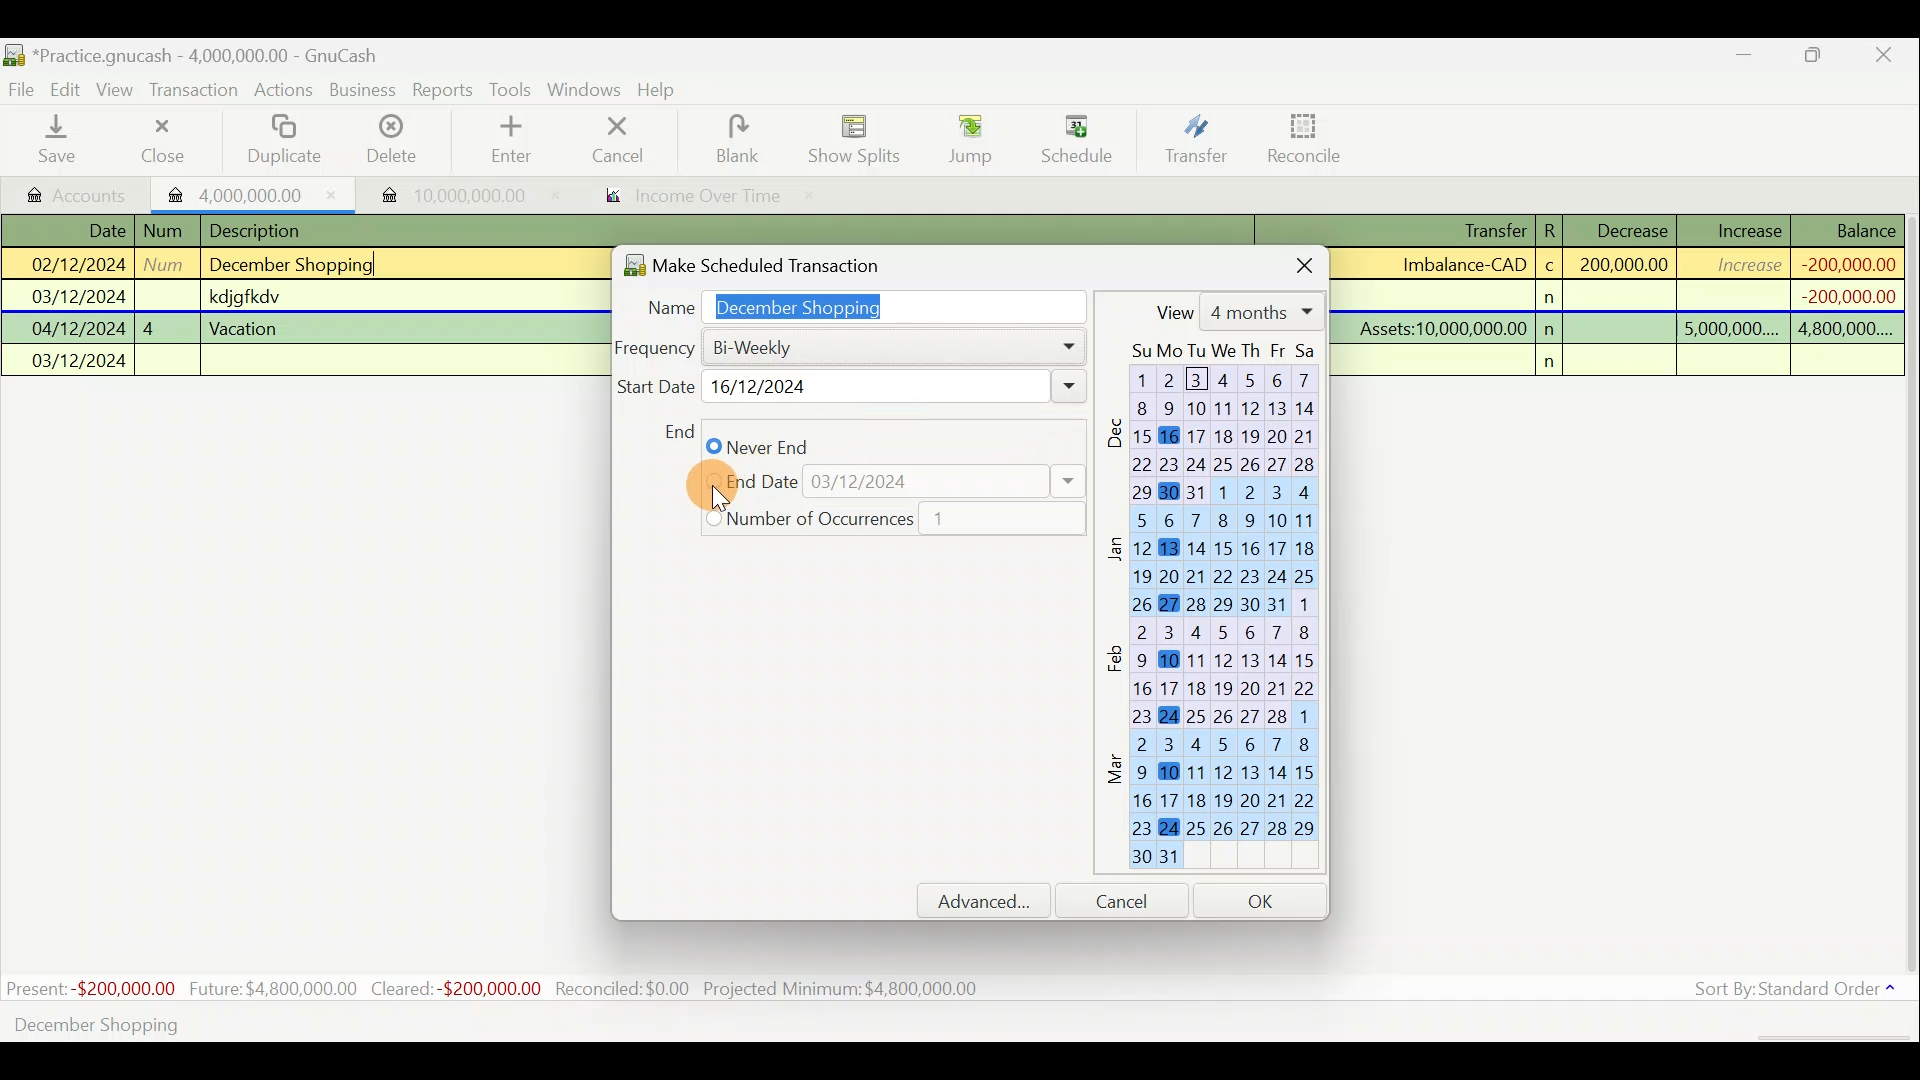  What do you see at coordinates (280, 141) in the screenshot?
I see `Duplicate` at bounding box center [280, 141].